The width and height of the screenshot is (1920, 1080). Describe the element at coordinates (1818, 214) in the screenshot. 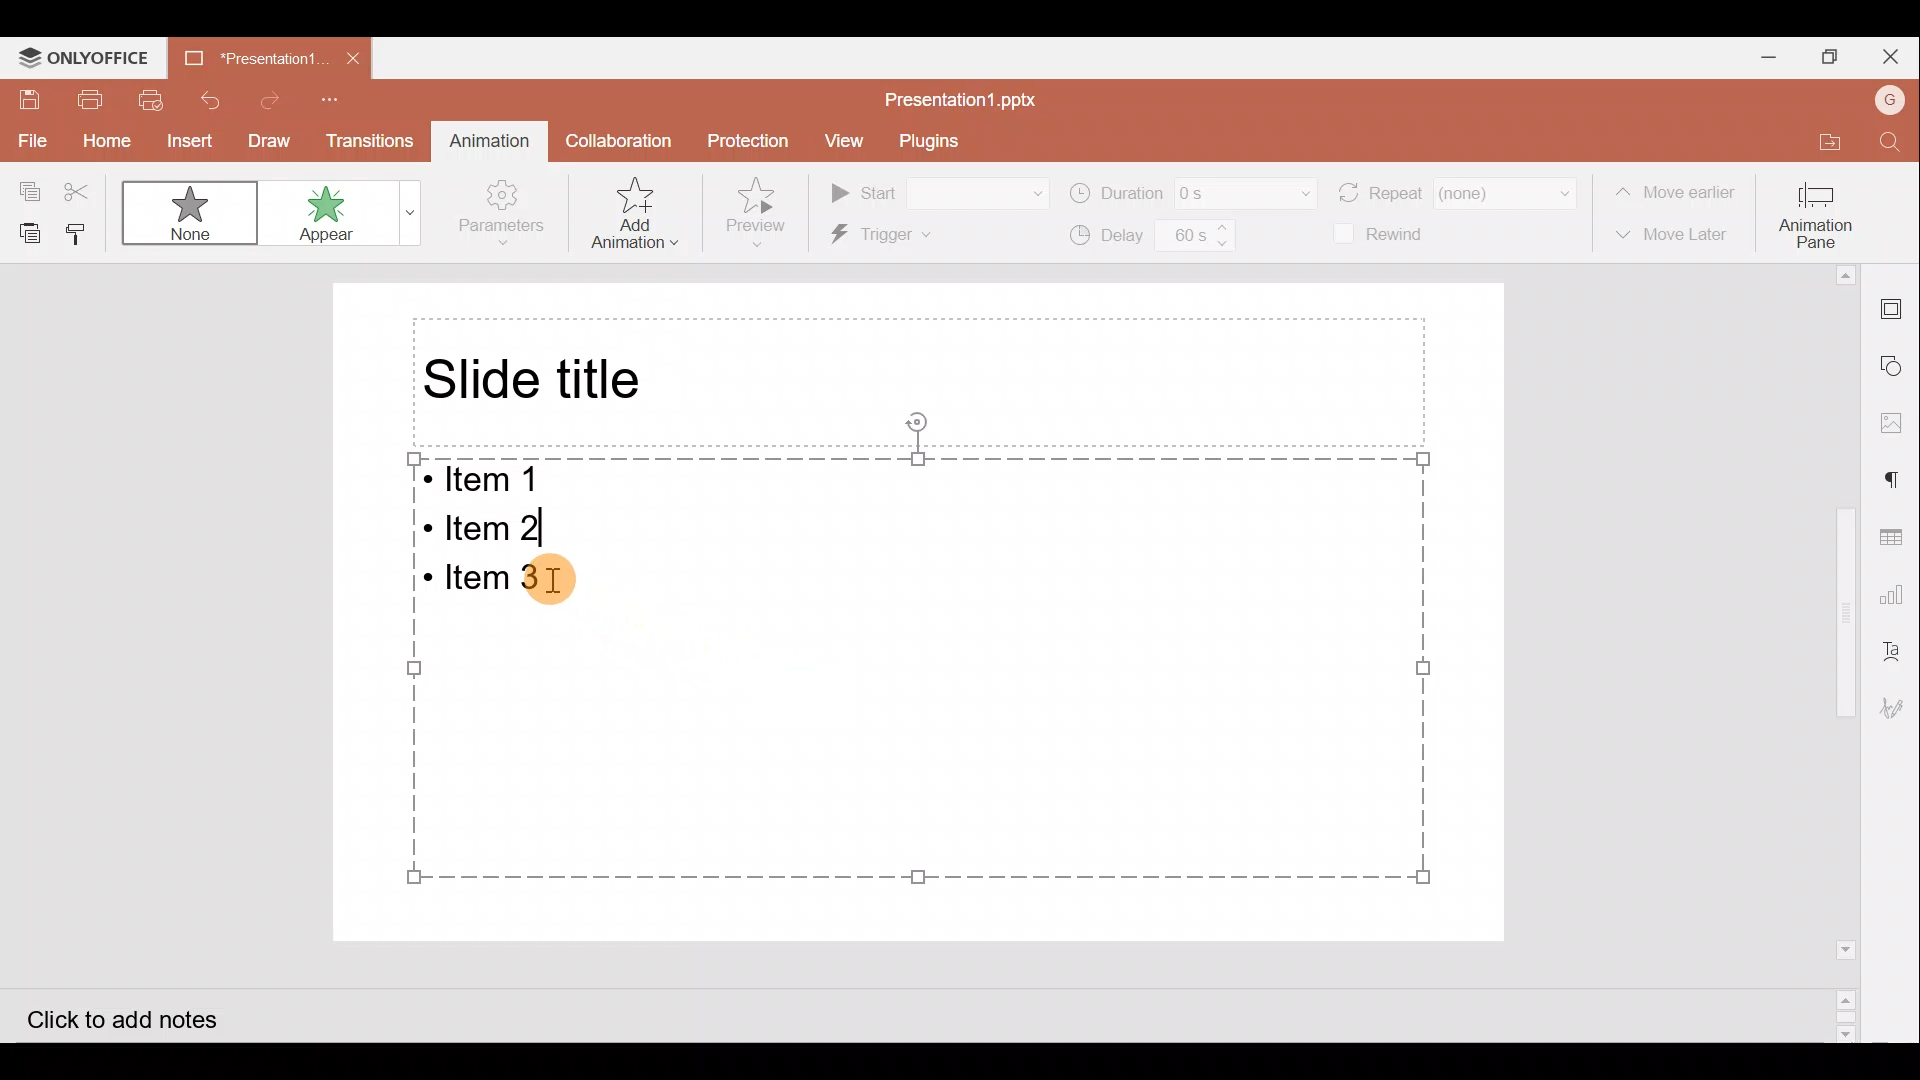

I see `Animation pane` at that location.